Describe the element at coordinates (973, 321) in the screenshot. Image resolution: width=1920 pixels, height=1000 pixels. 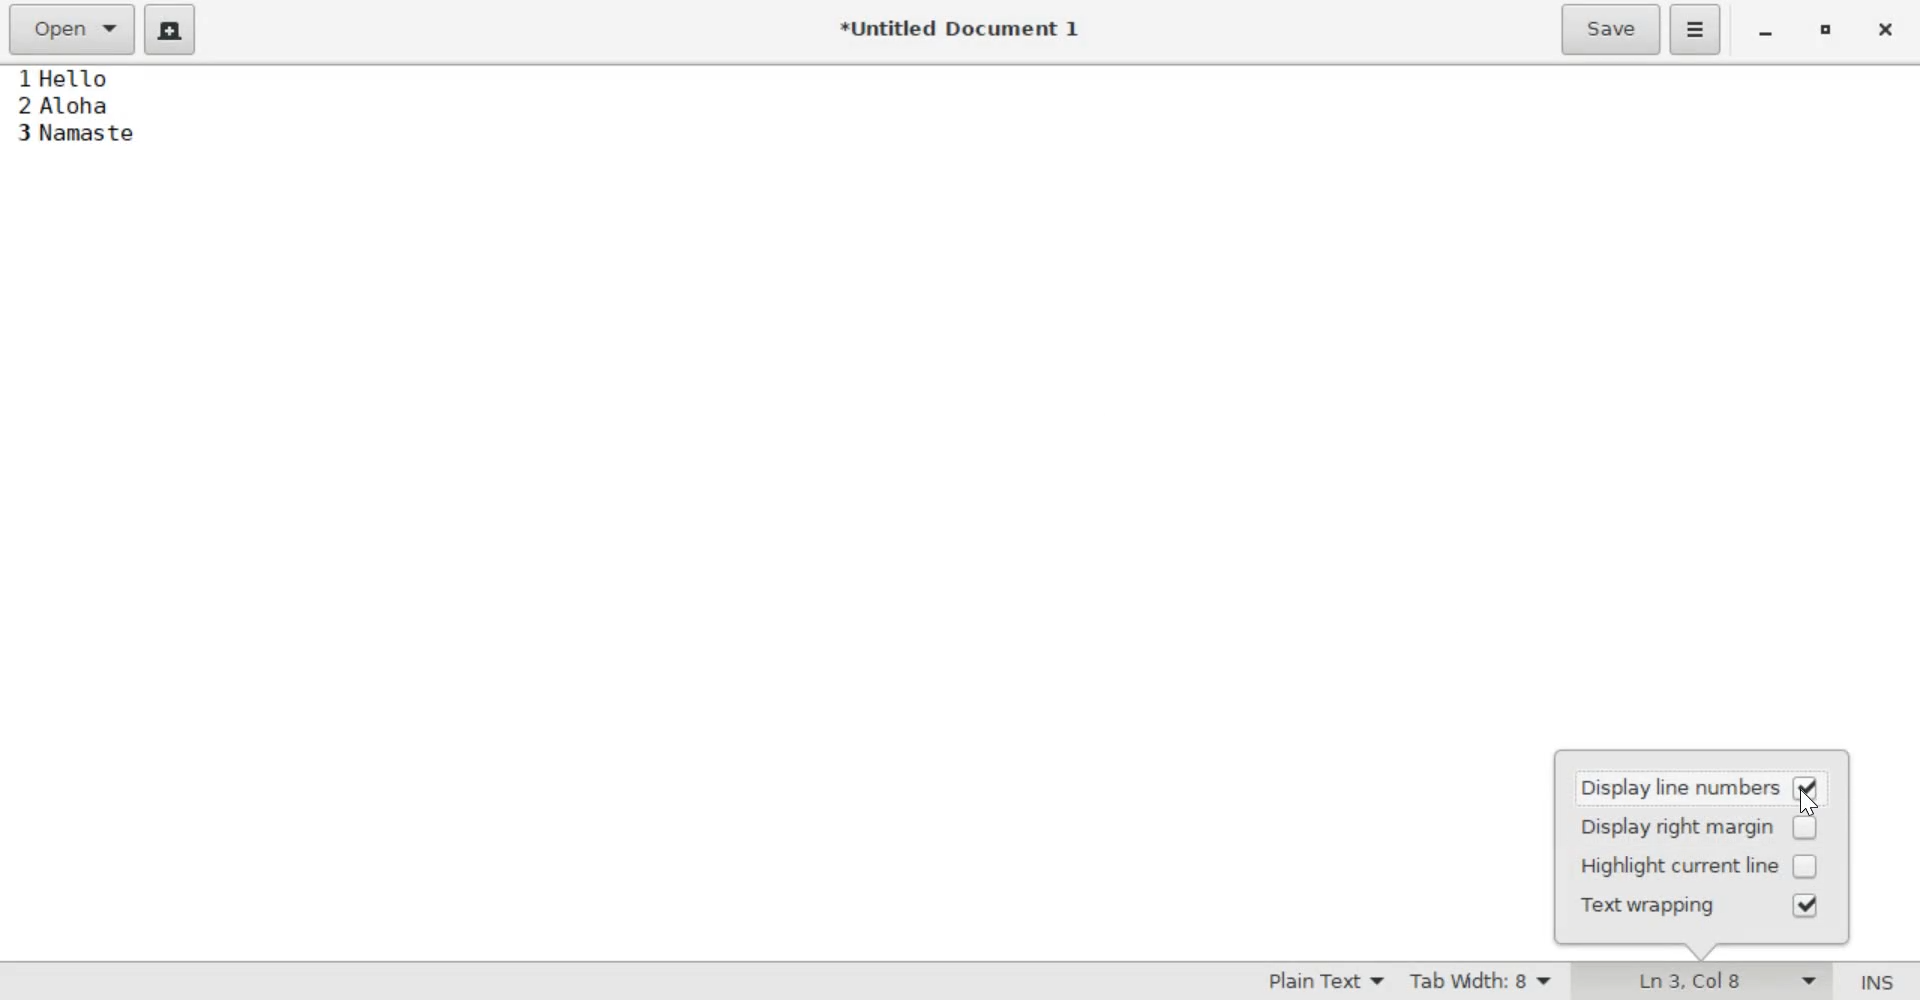
I see `Hello Aloha Namaste` at that location.